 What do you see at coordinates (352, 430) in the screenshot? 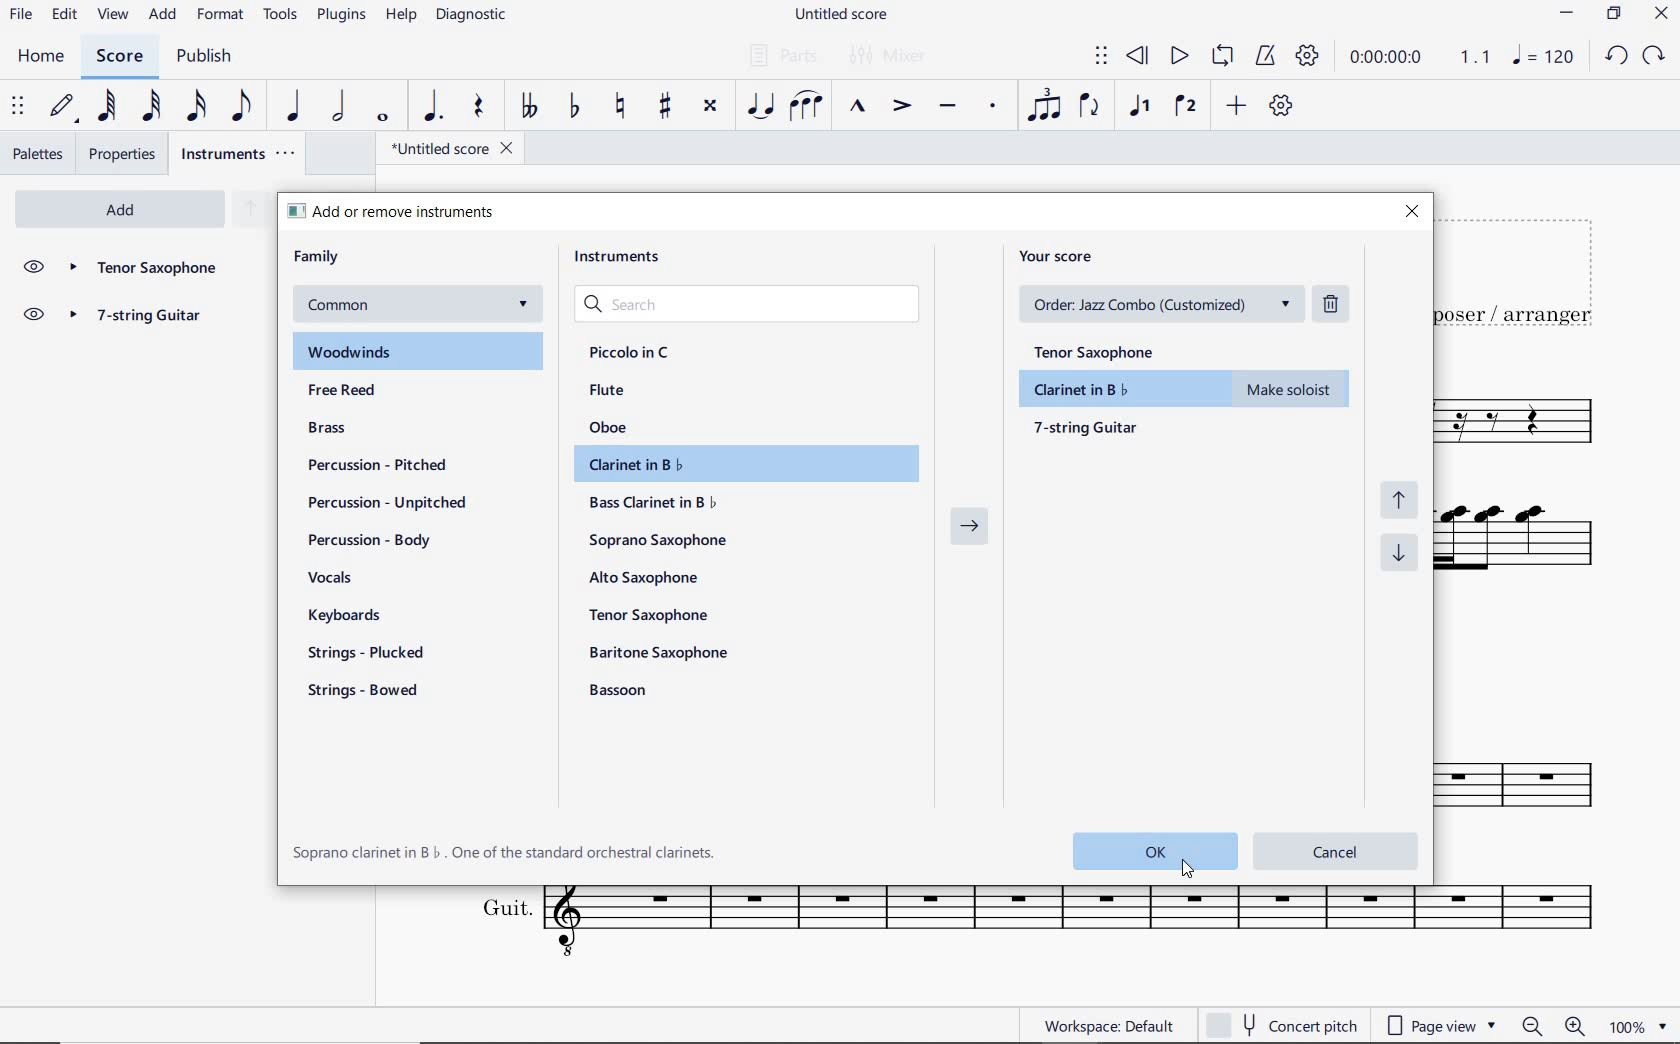
I see `brass` at bounding box center [352, 430].